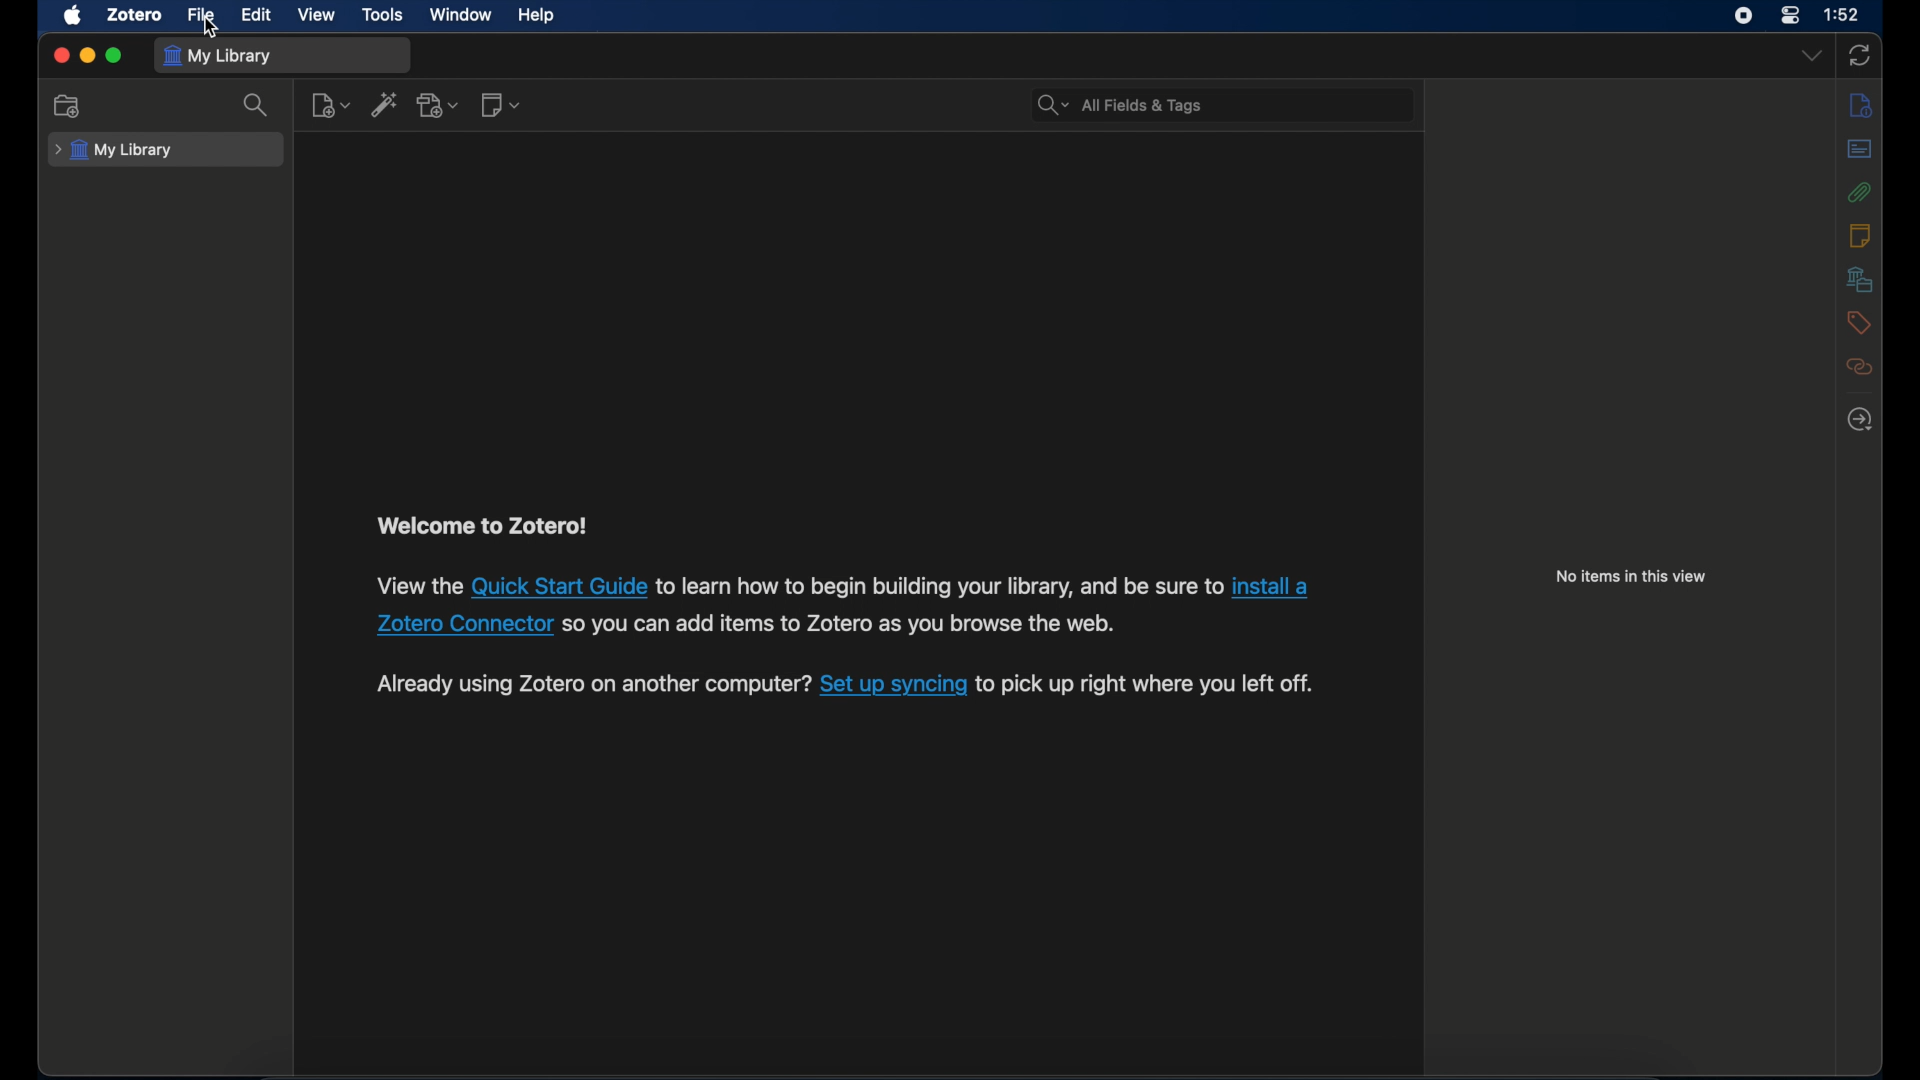 The width and height of the screenshot is (1920, 1080). What do you see at coordinates (86, 55) in the screenshot?
I see `minimize` at bounding box center [86, 55].